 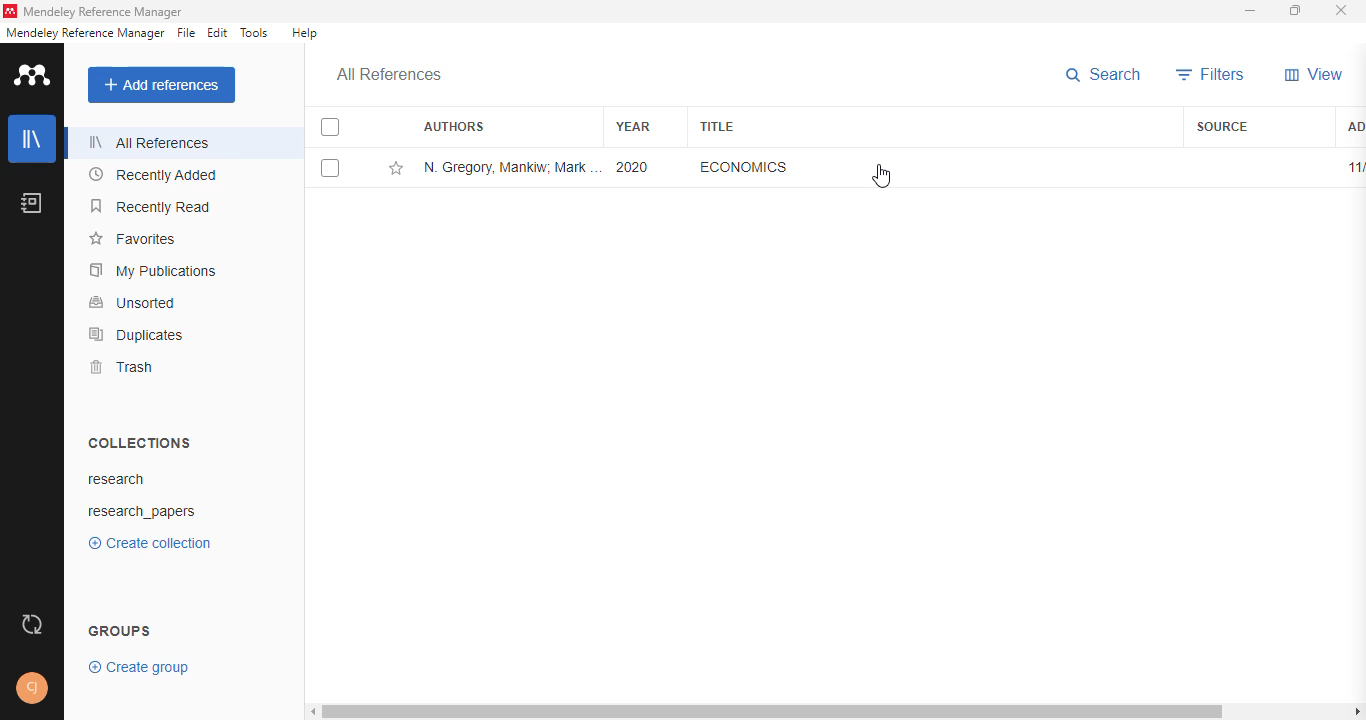 I want to click on research_papers, so click(x=141, y=512).